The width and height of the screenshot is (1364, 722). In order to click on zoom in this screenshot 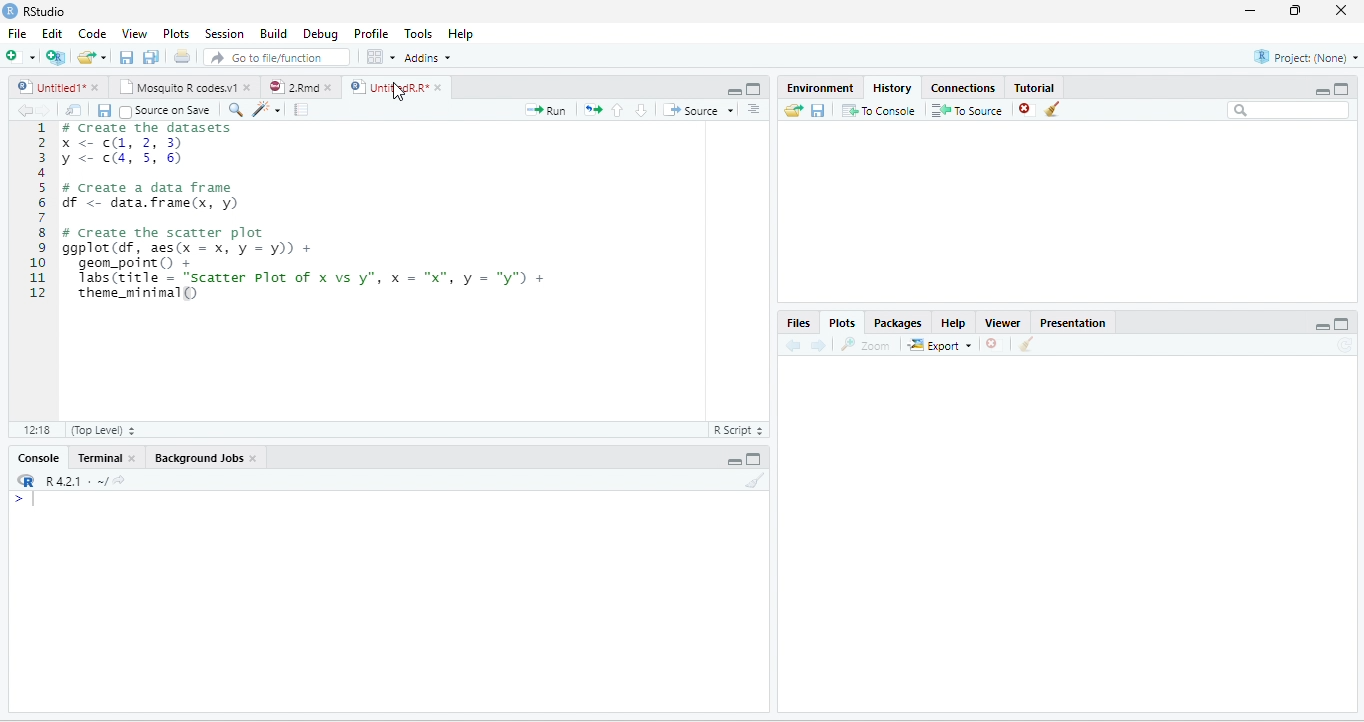, I will do `click(866, 344)`.